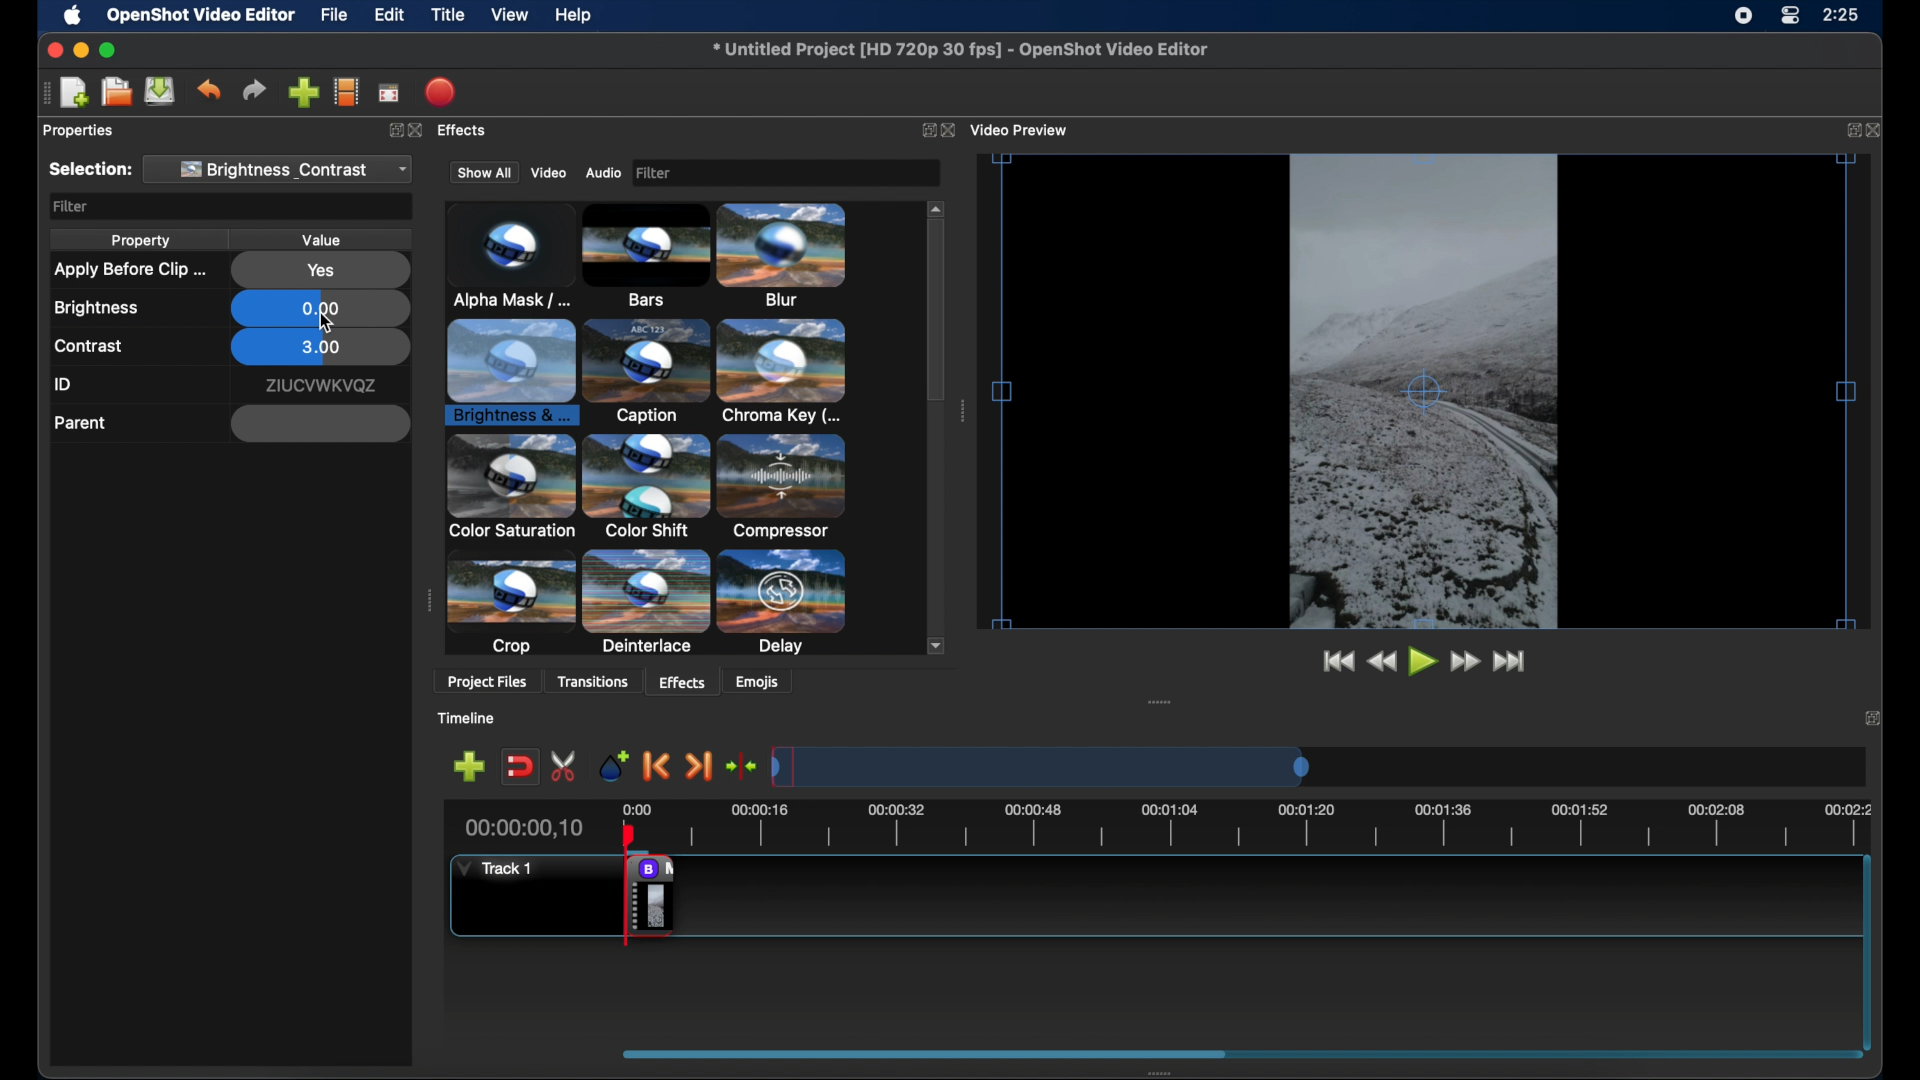 The width and height of the screenshot is (1920, 1080). I want to click on undo, so click(208, 90).